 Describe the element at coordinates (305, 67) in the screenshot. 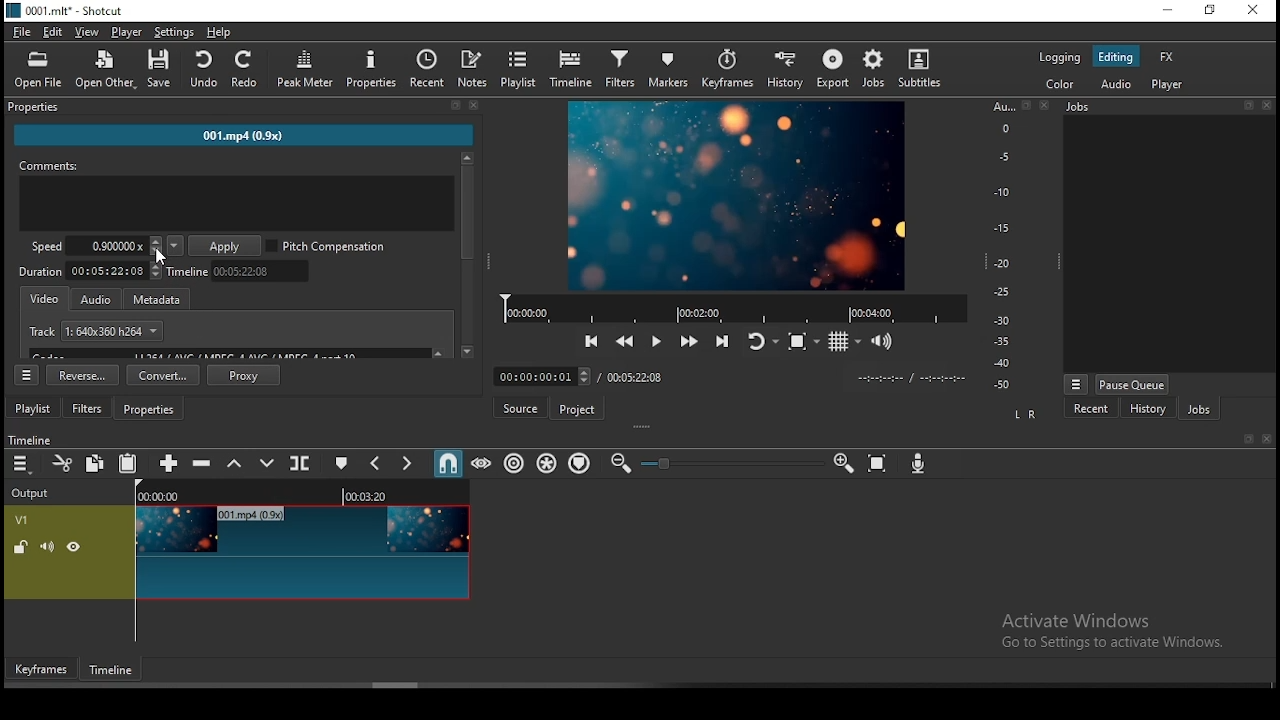

I see `peak meter` at that location.